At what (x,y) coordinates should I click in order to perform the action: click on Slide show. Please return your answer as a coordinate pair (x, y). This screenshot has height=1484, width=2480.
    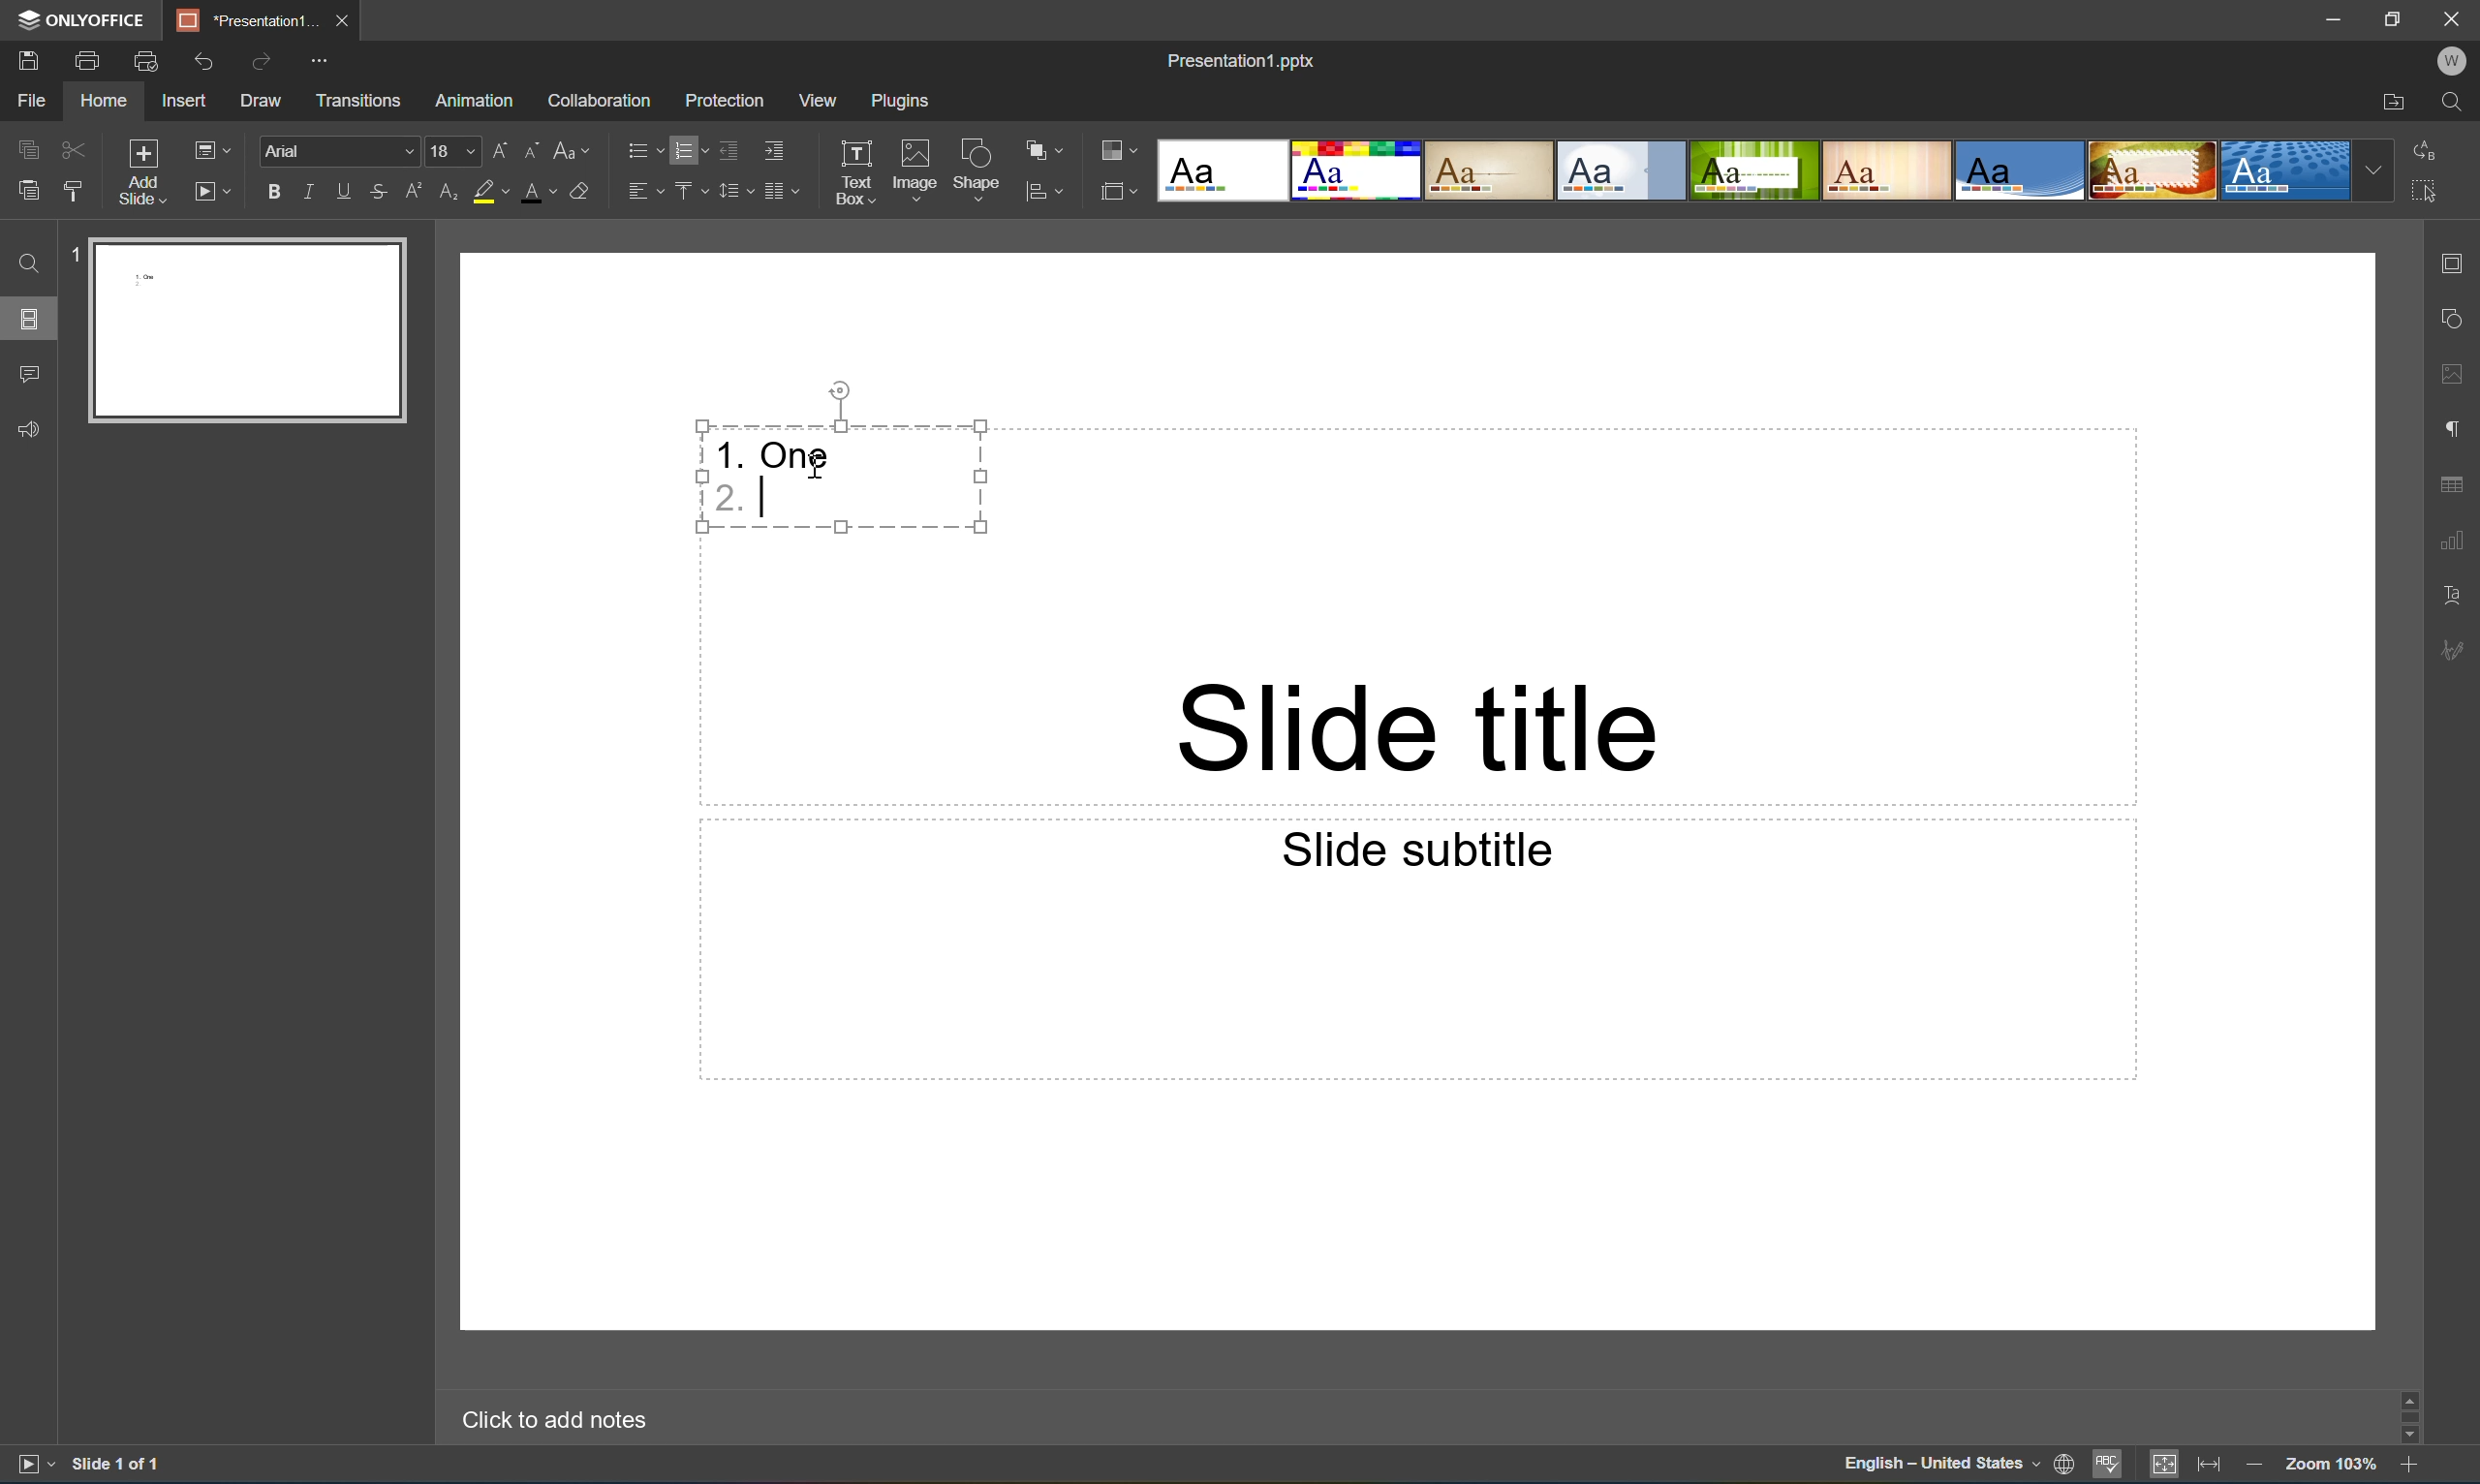
    Looking at the image, I should click on (213, 192).